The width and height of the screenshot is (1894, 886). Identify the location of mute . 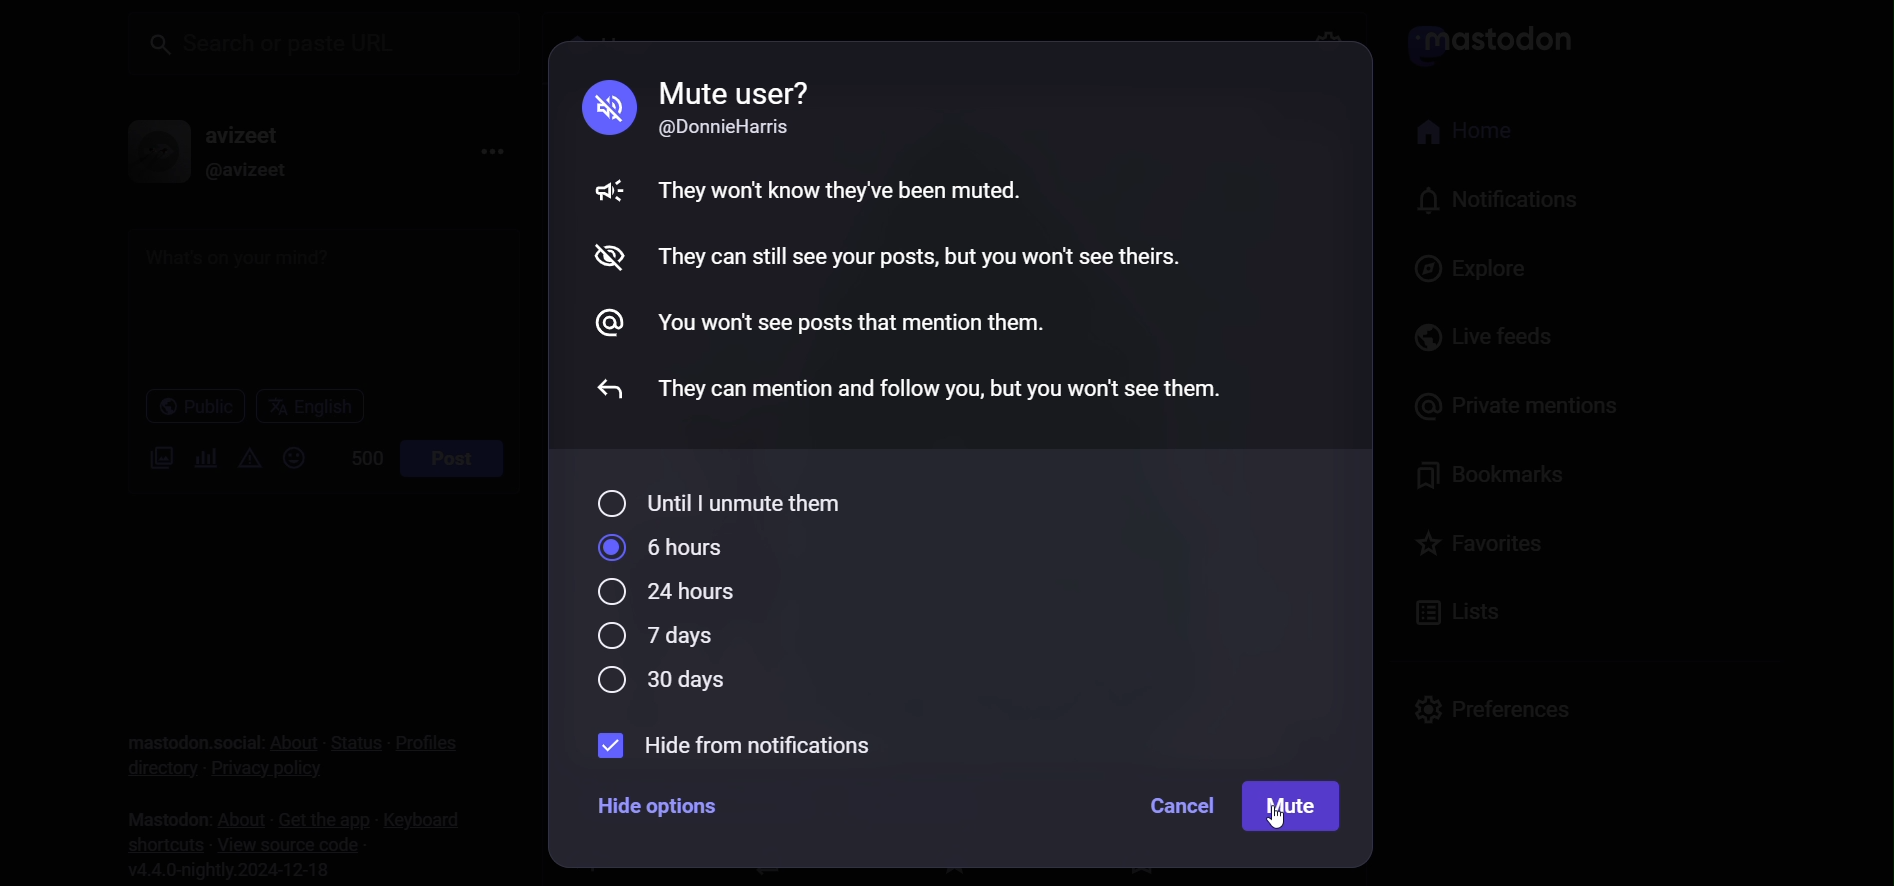
(1295, 808).